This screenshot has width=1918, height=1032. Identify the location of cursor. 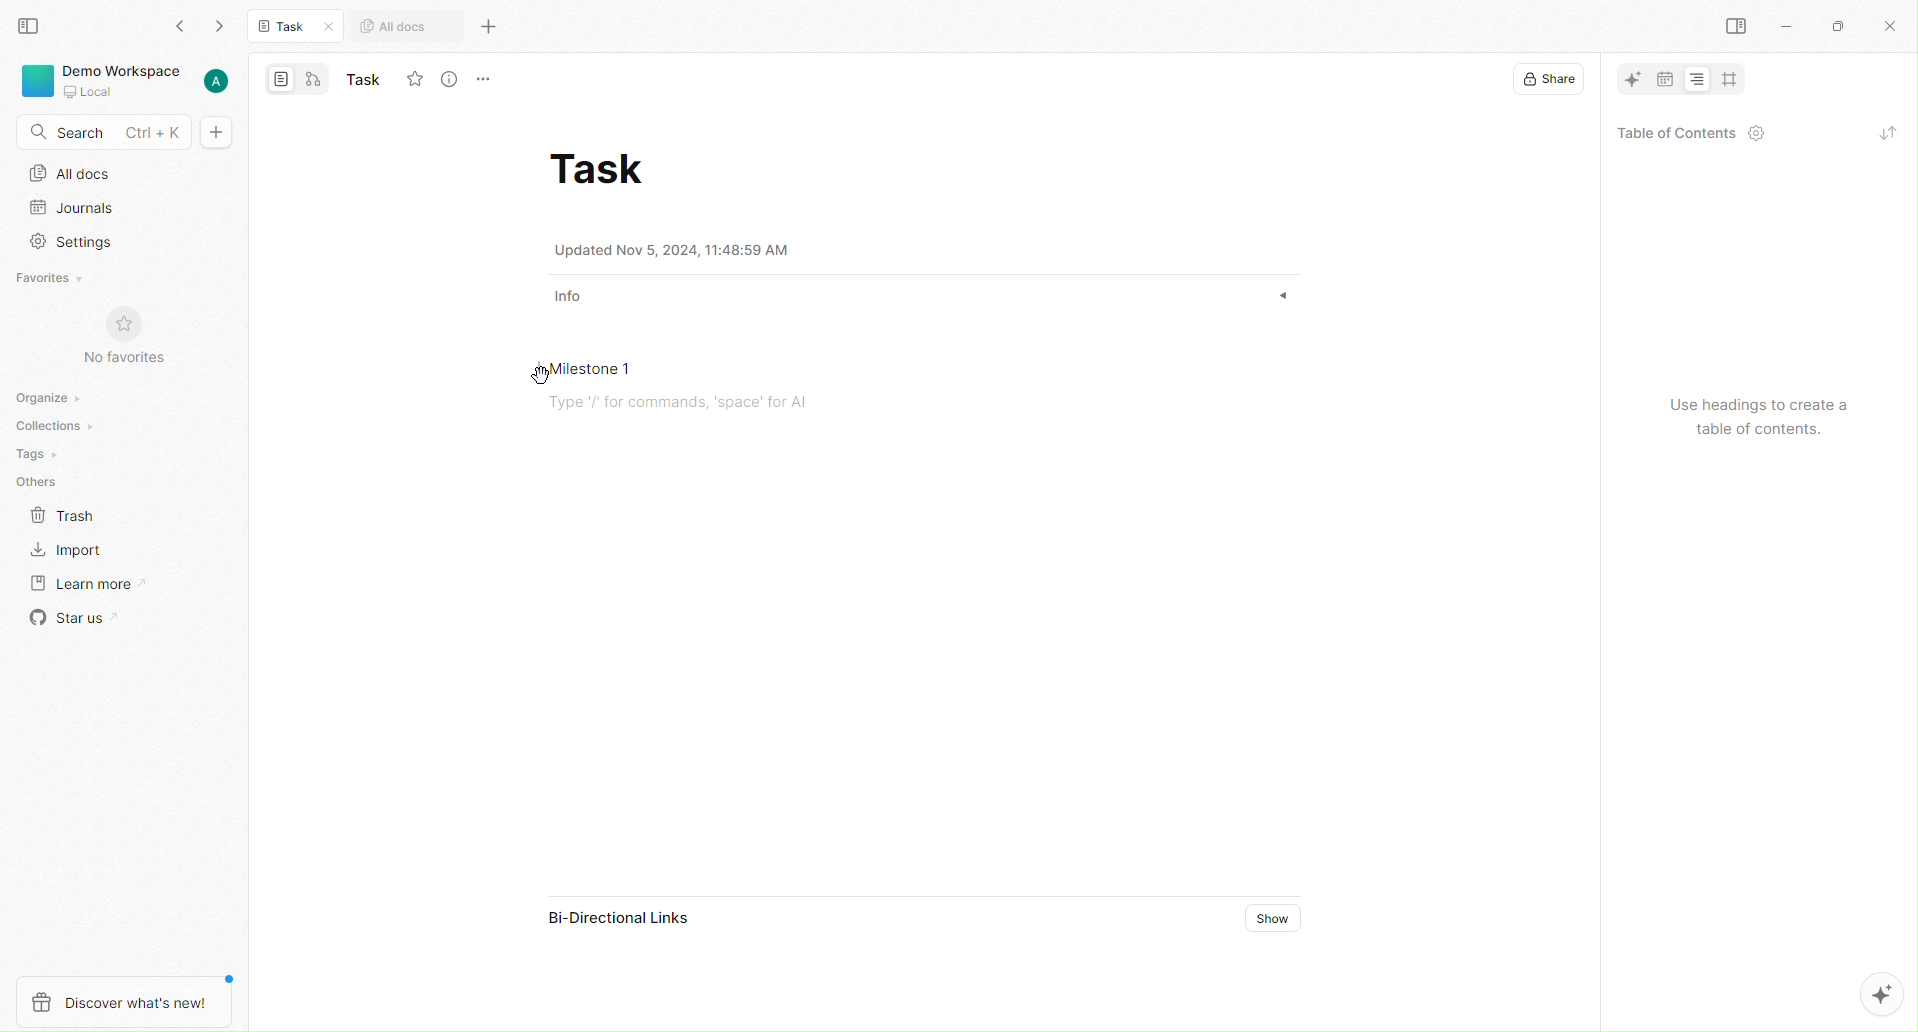
(540, 375).